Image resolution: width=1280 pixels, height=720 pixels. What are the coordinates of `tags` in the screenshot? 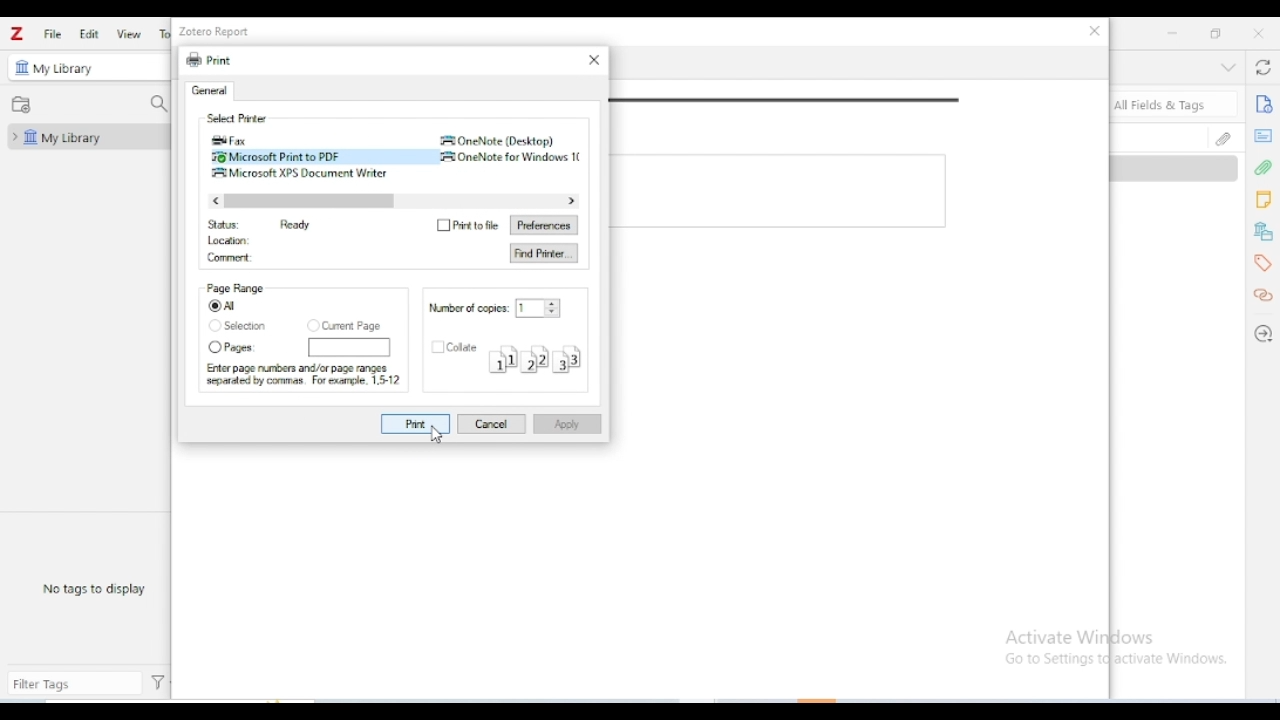 It's located at (1265, 264).